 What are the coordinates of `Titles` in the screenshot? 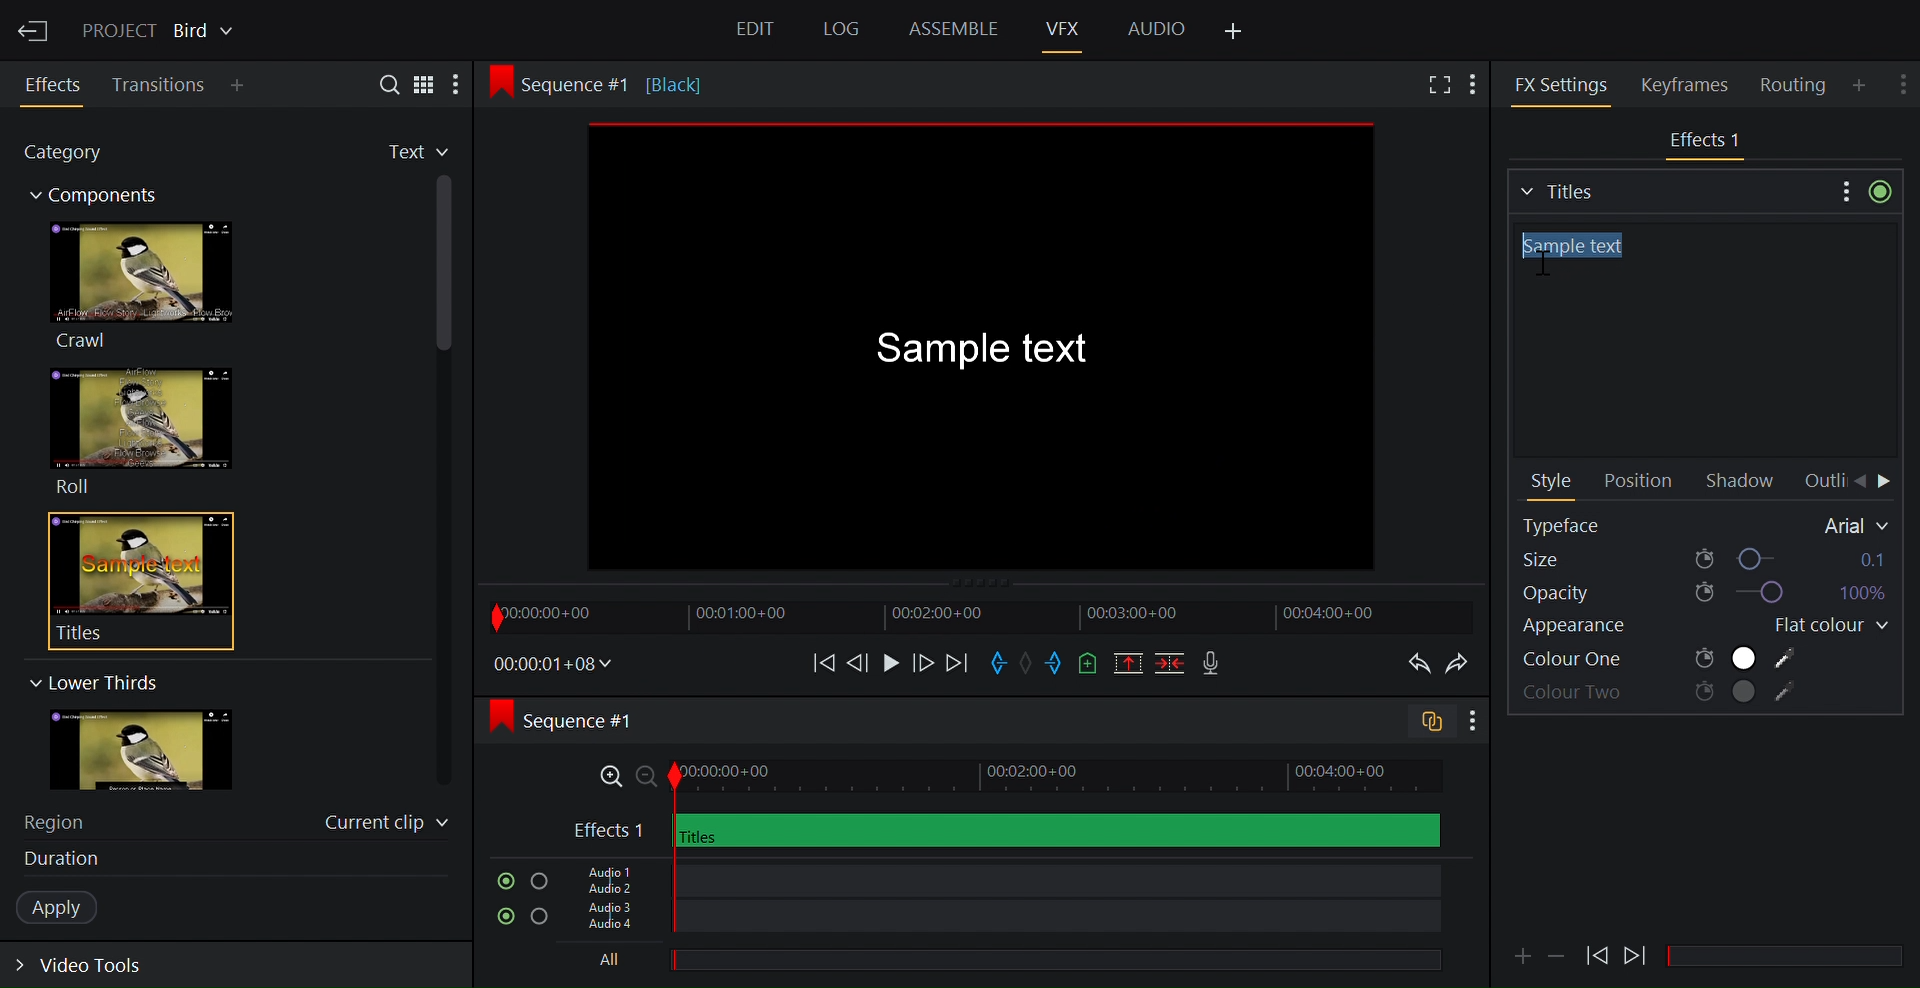 It's located at (128, 580).